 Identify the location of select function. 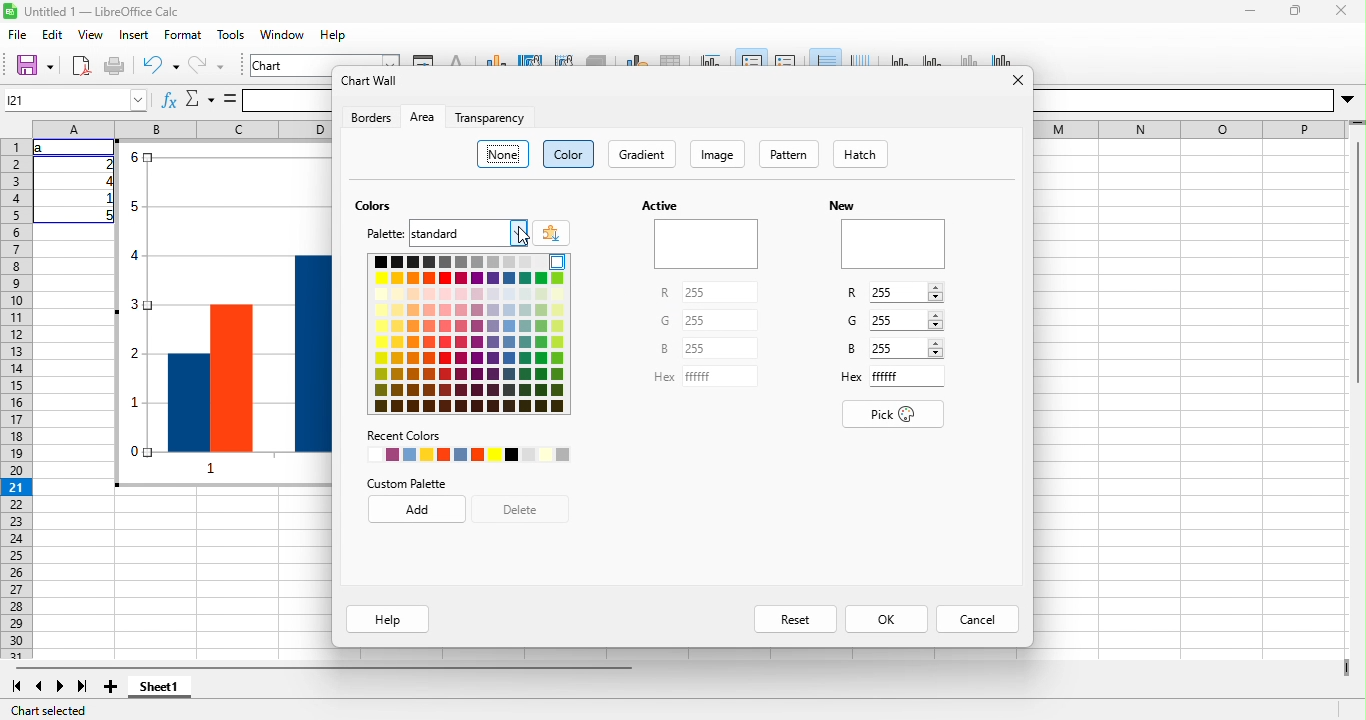
(199, 99).